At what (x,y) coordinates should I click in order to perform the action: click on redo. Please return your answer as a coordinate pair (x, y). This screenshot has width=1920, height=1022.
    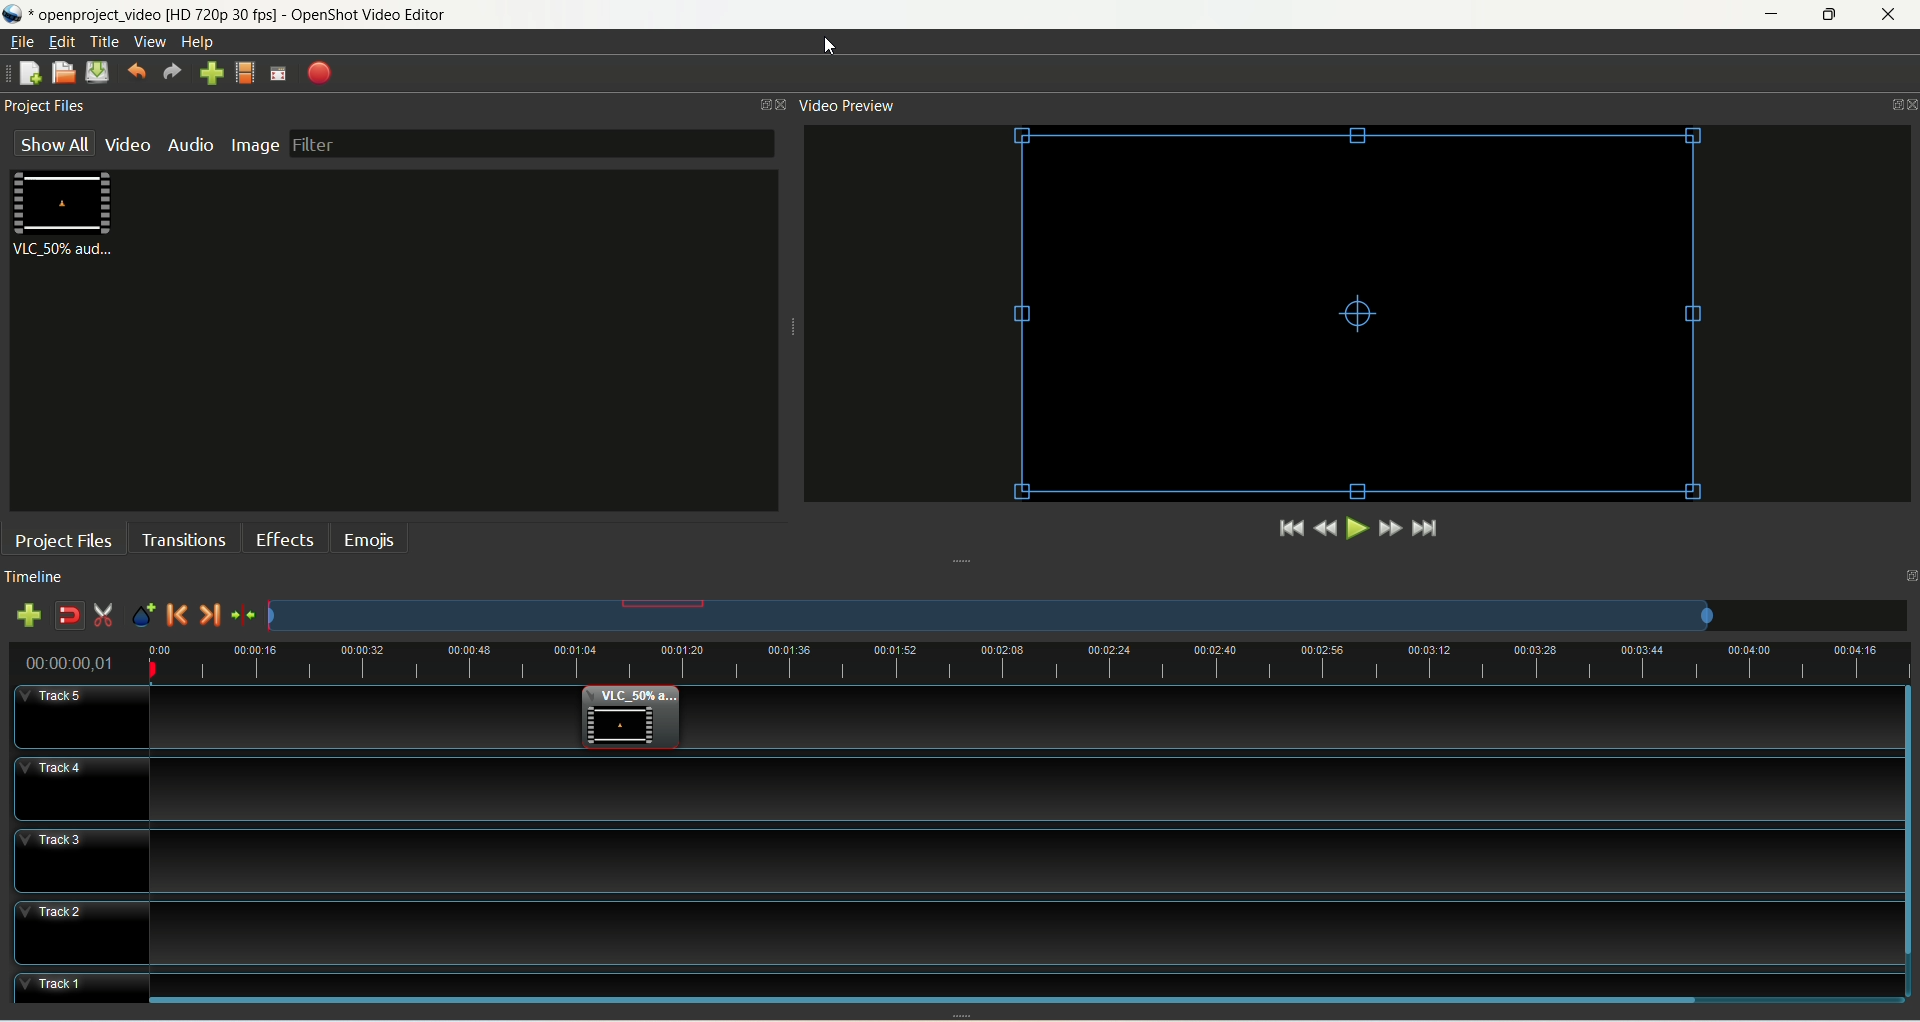
    Looking at the image, I should click on (173, 73).